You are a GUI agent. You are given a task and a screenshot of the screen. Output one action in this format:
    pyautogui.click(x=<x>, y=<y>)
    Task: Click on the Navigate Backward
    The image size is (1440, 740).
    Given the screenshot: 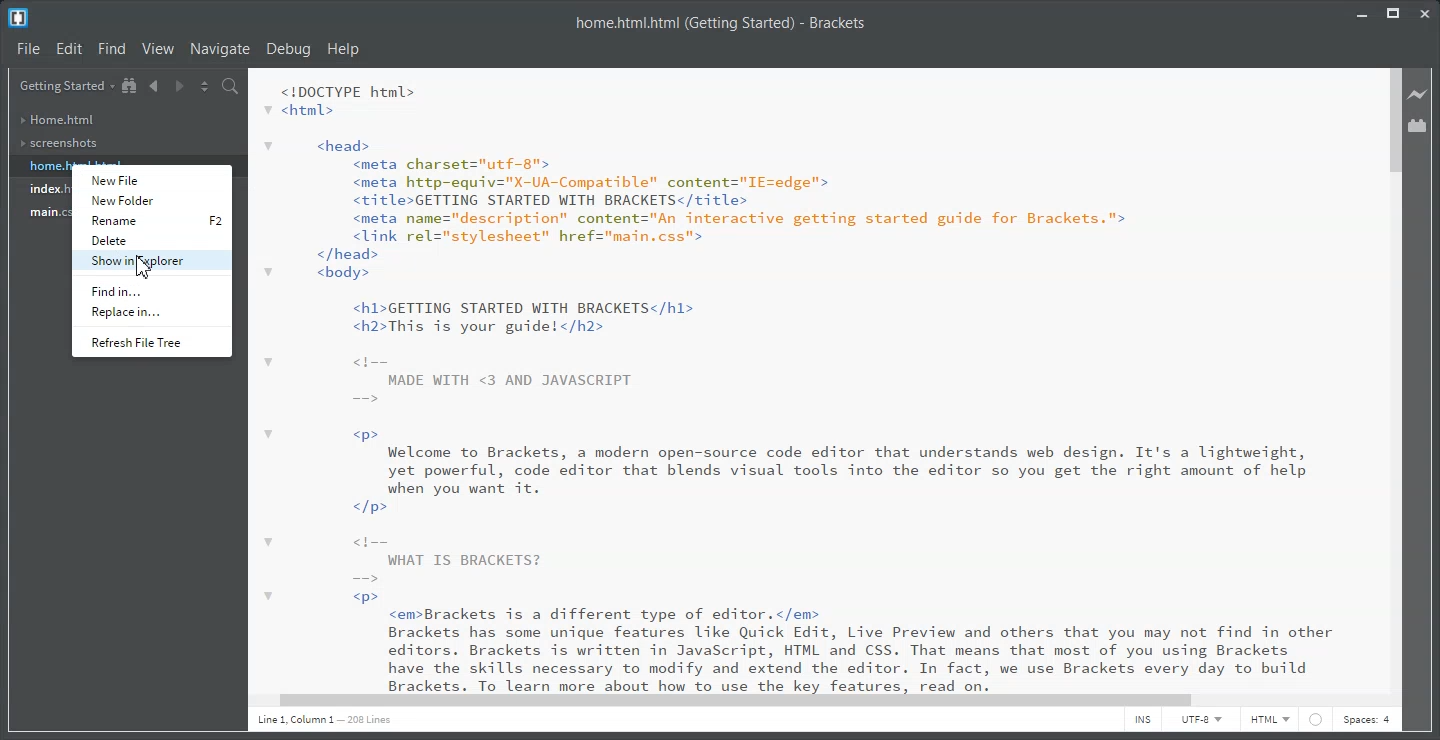 What is the action you would take?
    pyautogui.click(x=153, y=85)
    